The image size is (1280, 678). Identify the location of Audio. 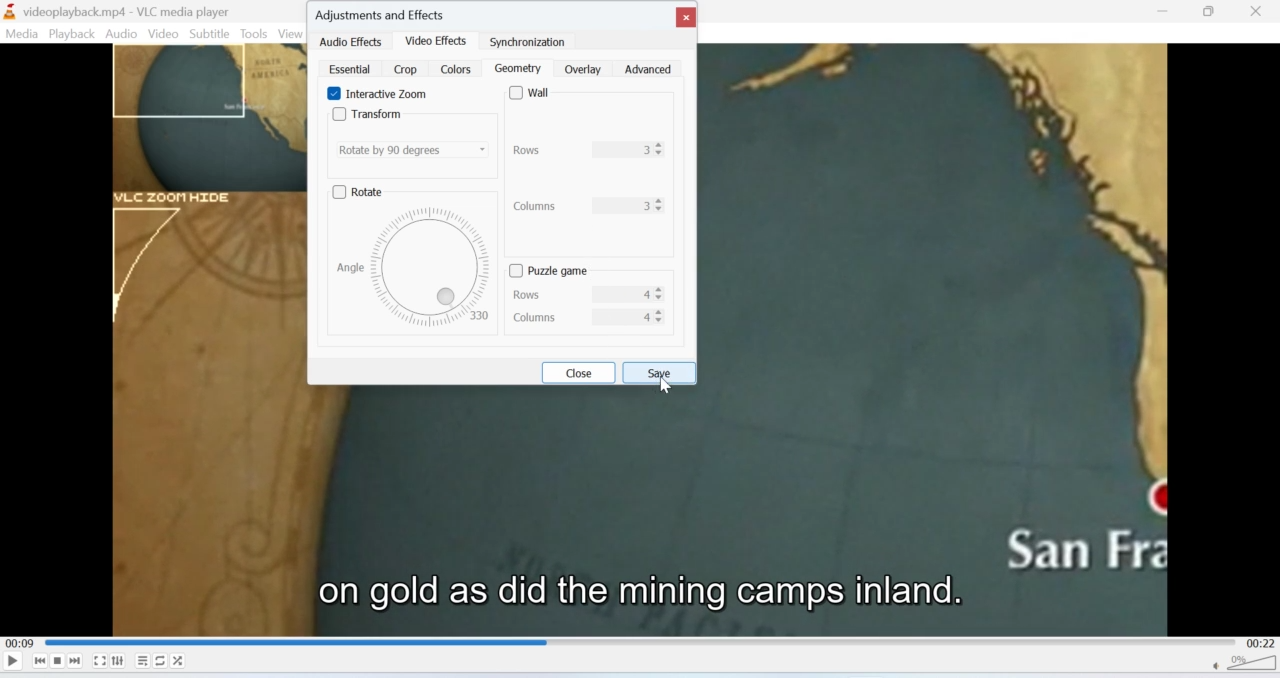
(122, 34).